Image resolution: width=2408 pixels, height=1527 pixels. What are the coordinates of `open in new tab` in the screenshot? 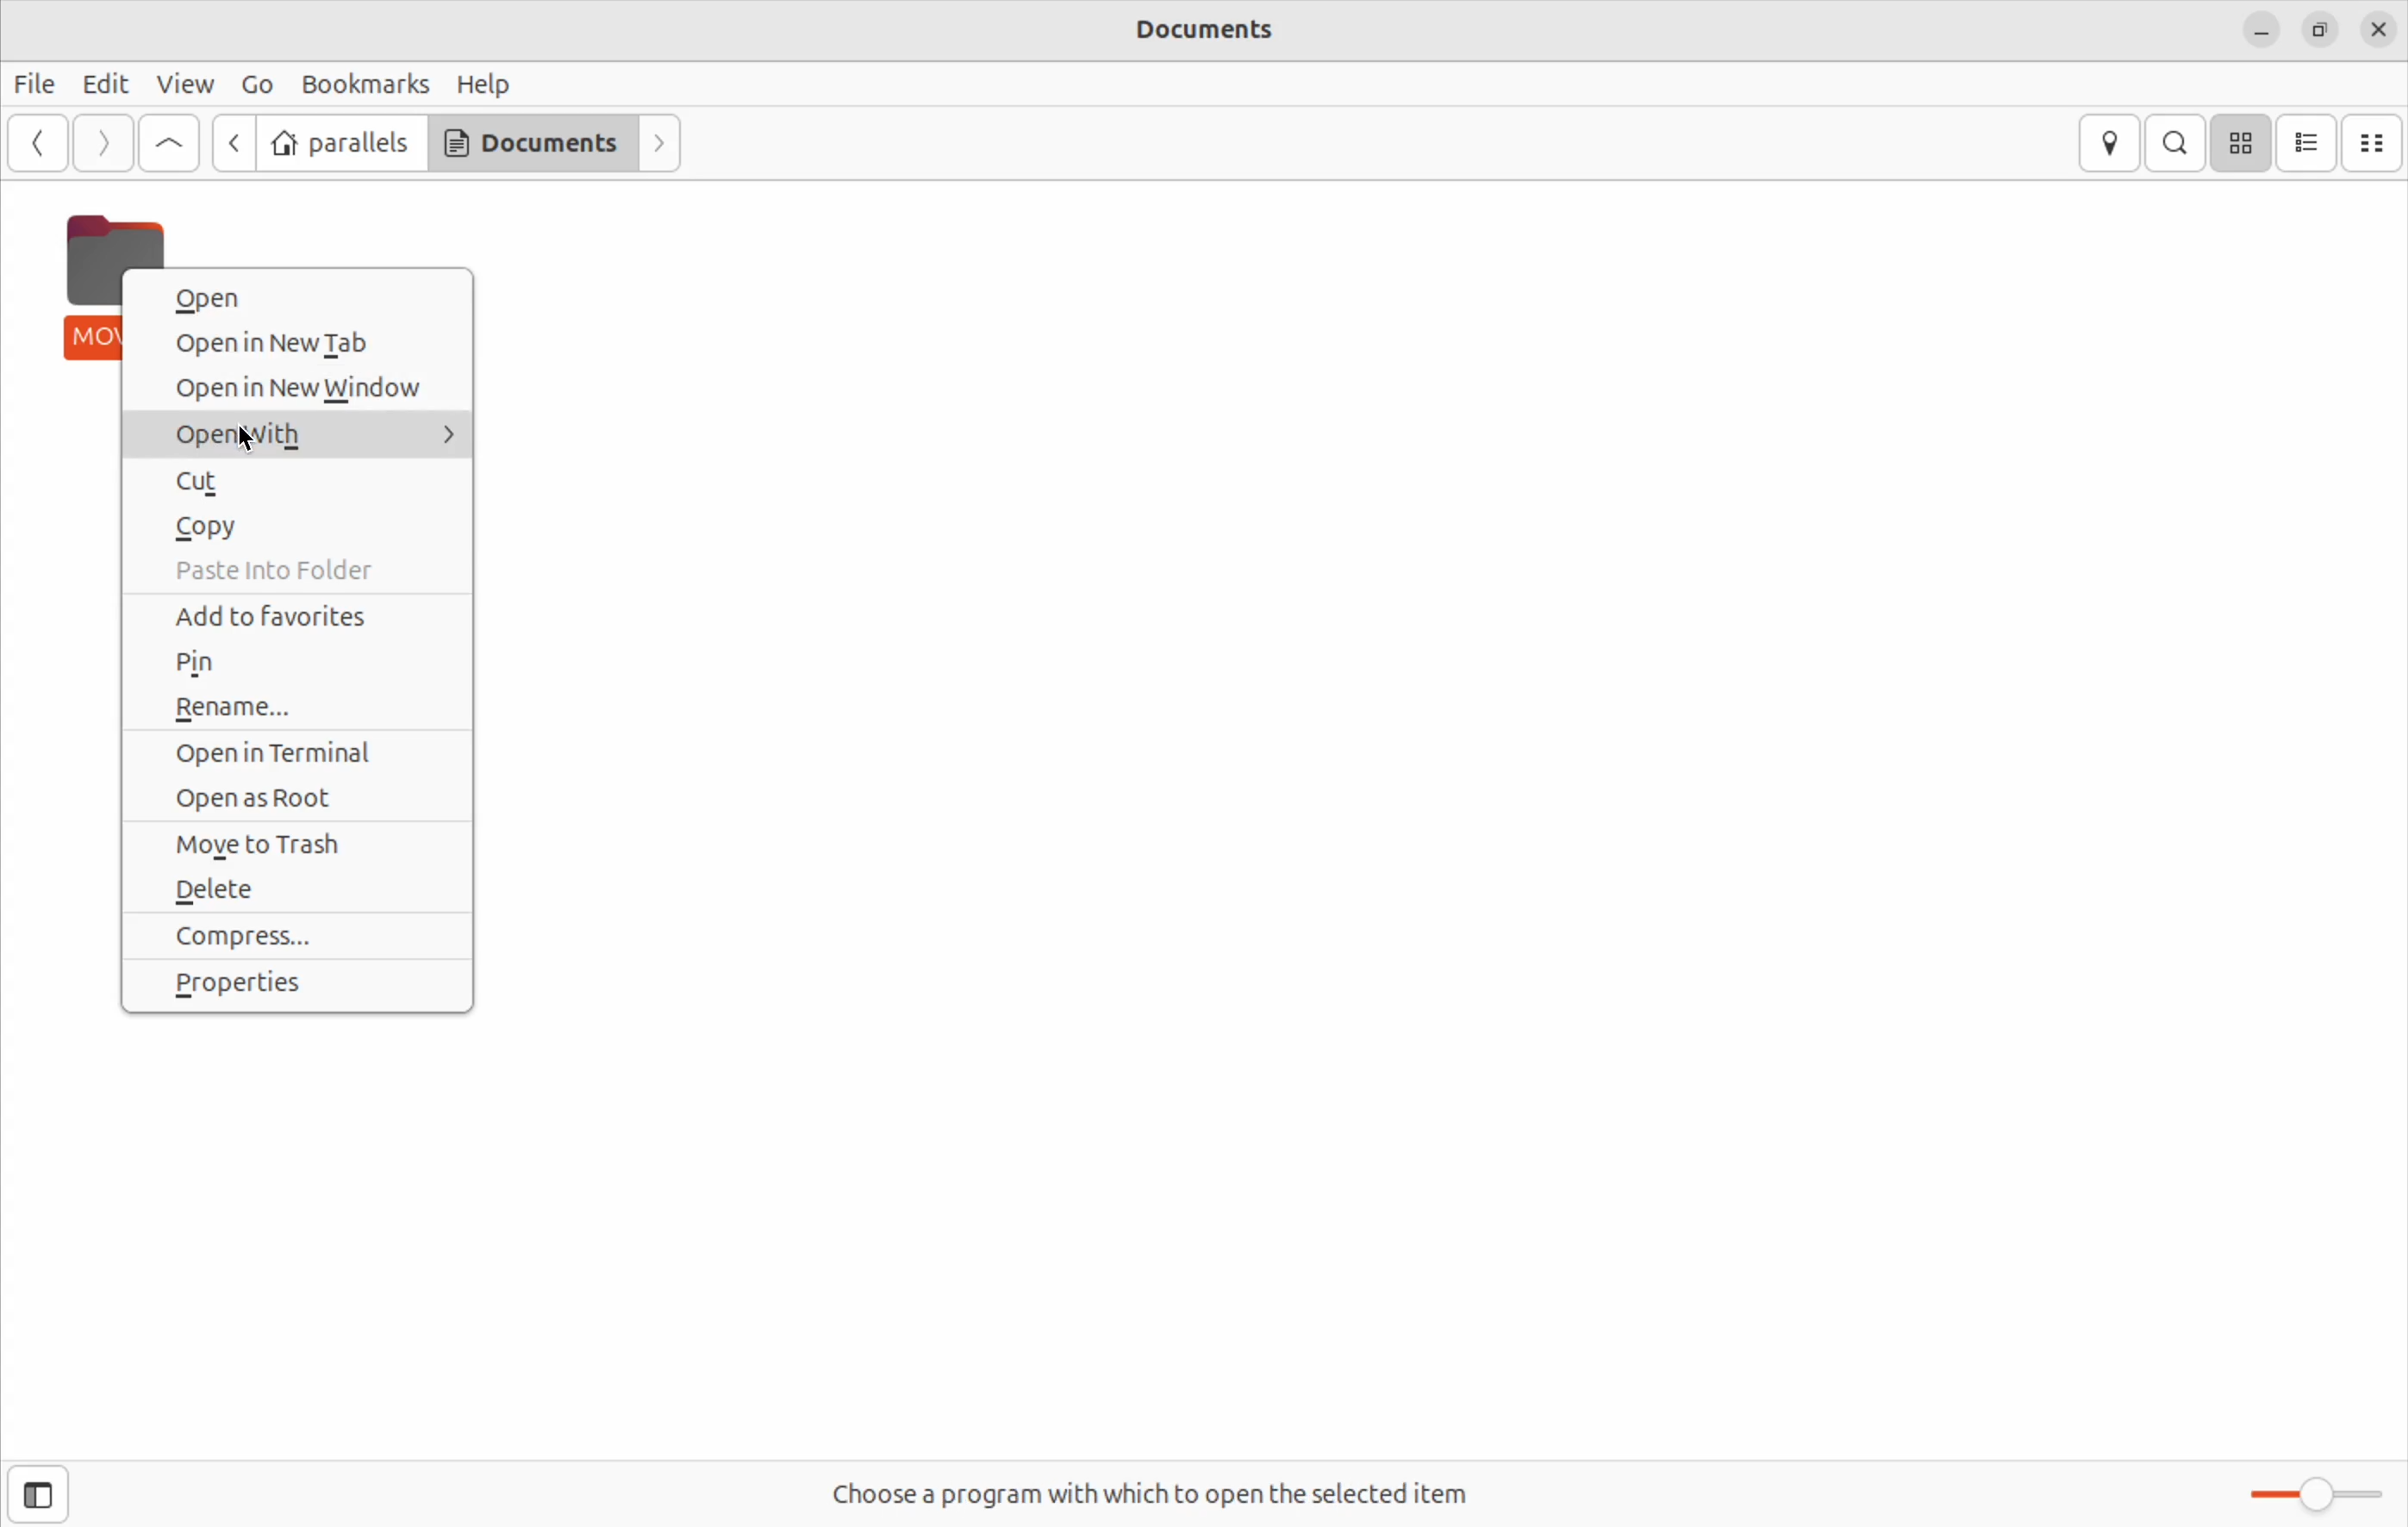 It's located at (299, 346).